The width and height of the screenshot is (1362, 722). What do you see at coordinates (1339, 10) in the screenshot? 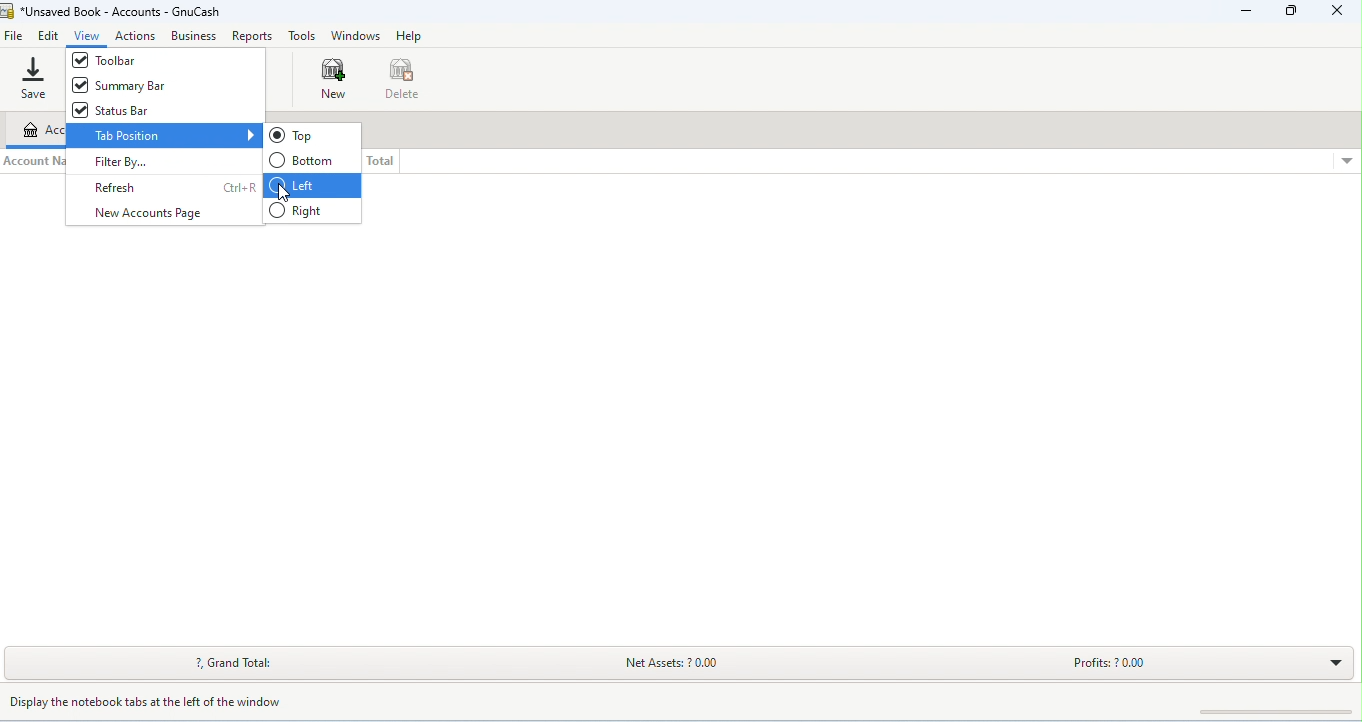
I see `close` at bounding box center [1339, 10].